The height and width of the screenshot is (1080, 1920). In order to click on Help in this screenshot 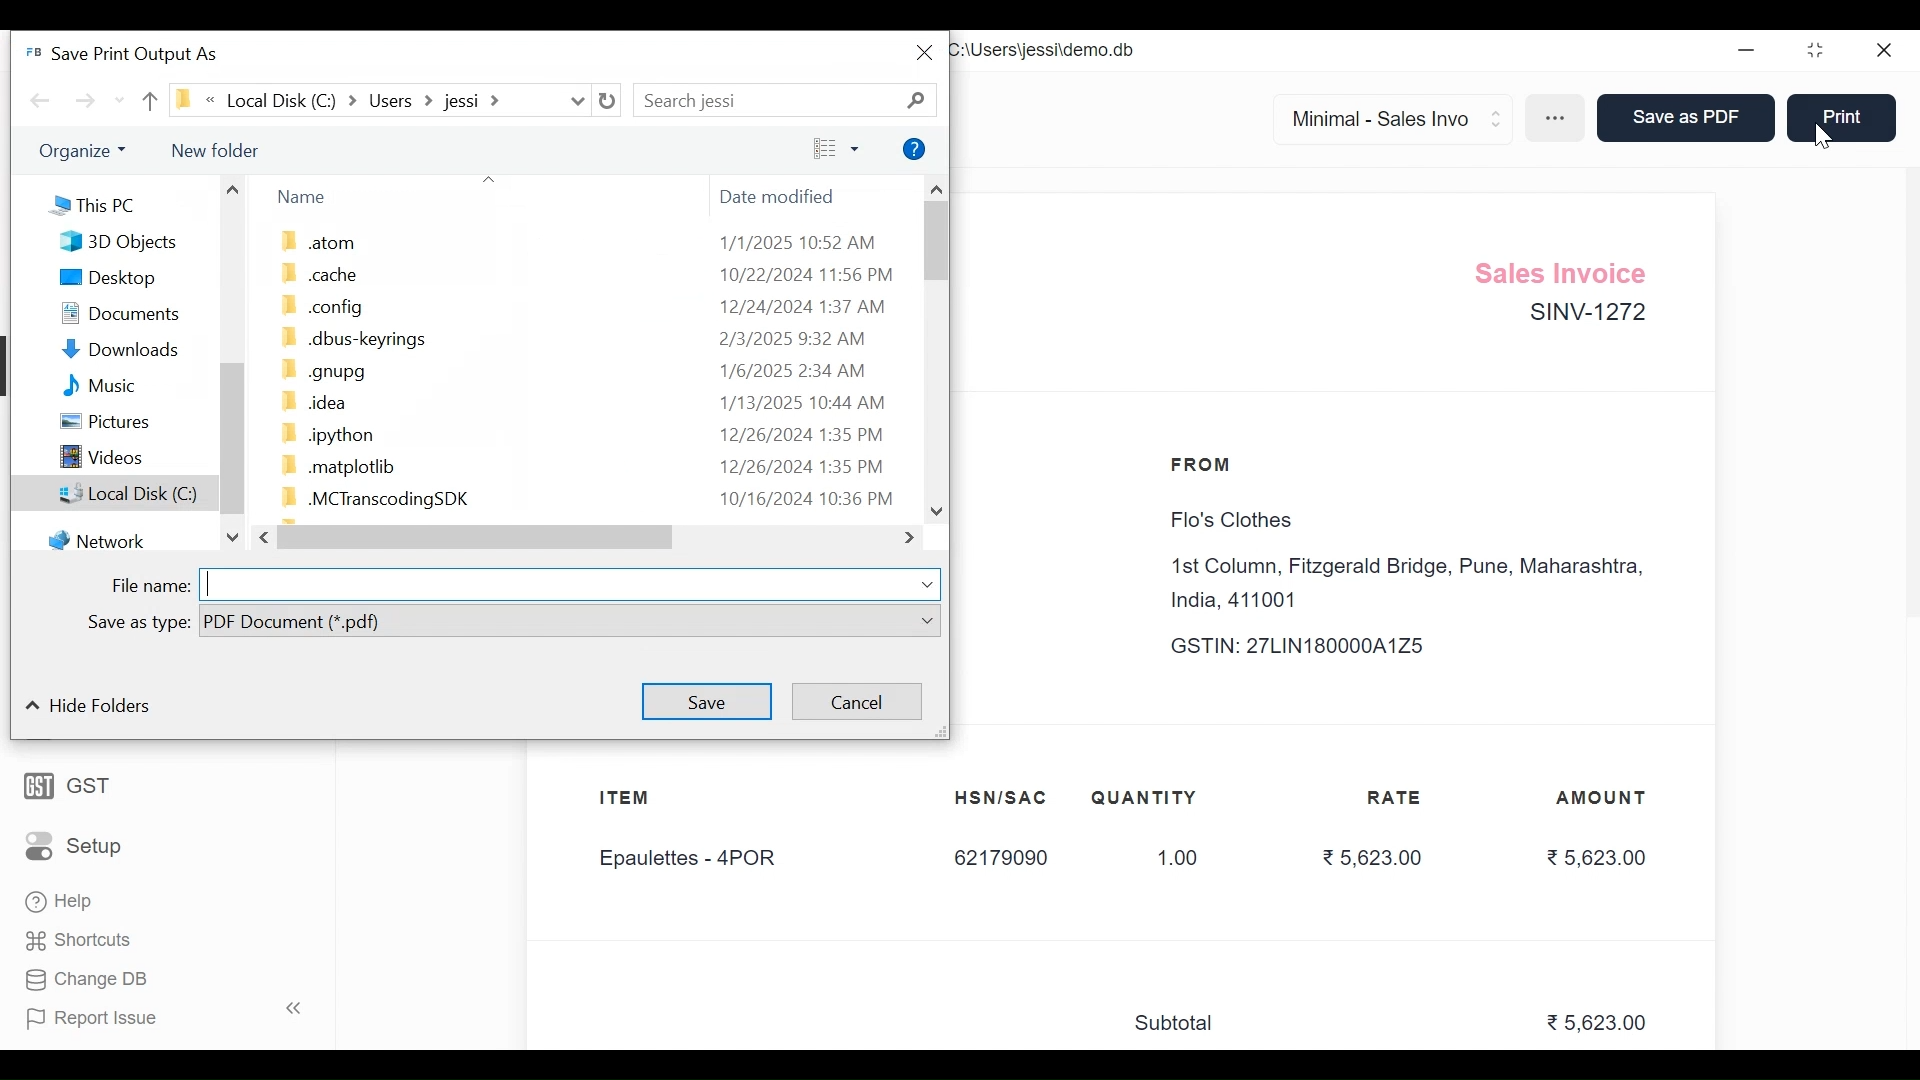, I will do `click(61, 904)`.